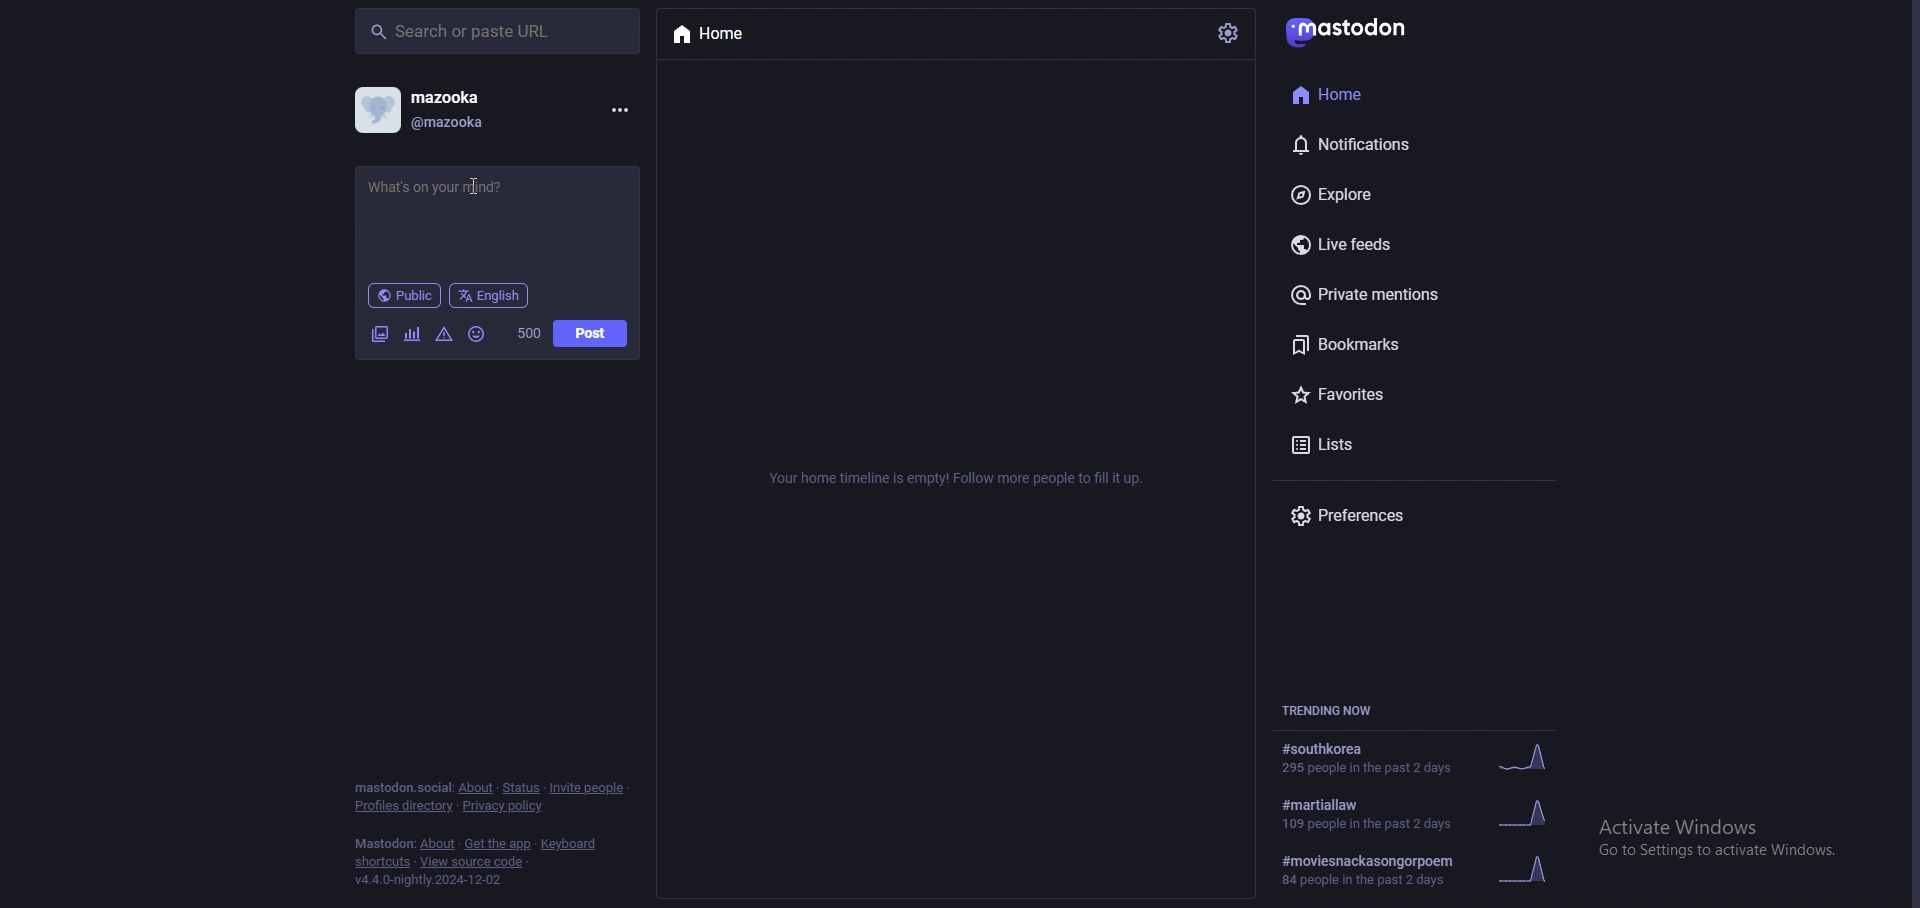 Image resolution: width=1920 pixels, height=908 pixels. Describe the element at coordinates (1377, 195) in the screenshot. I see `explore` at that location.